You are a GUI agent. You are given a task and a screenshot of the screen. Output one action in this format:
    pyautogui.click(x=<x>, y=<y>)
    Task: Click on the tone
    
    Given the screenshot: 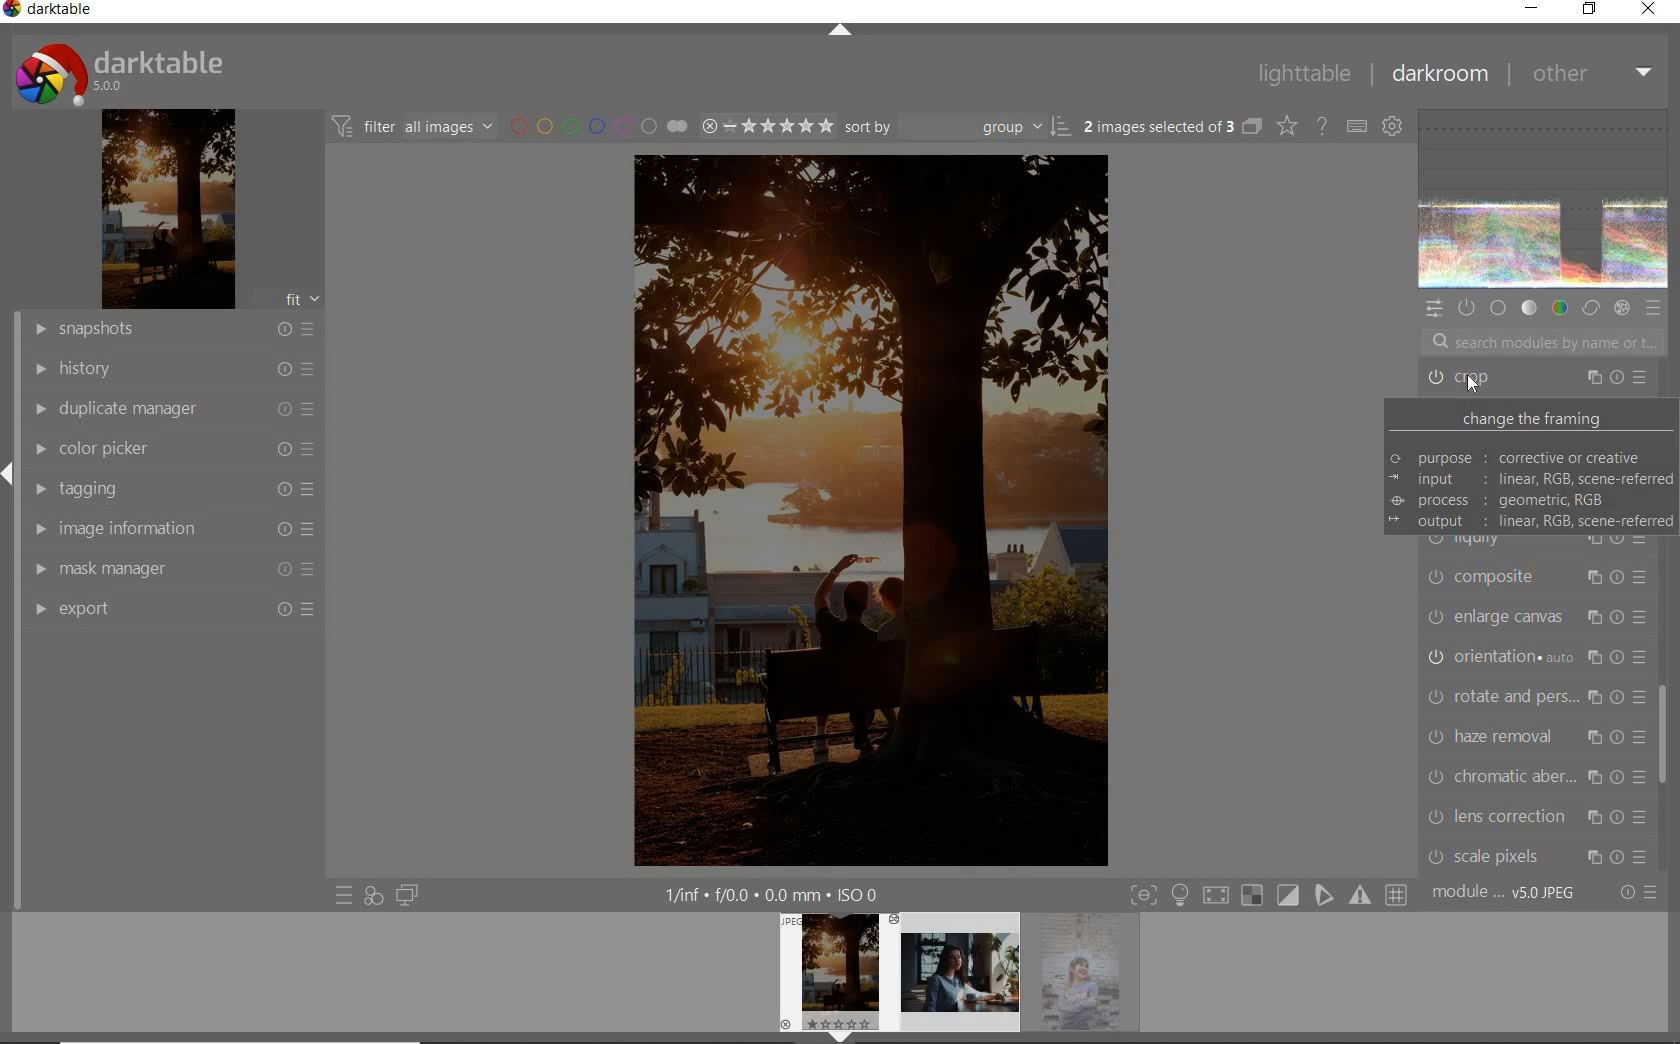 What is the action you would take?
    pyautogui.click(x=1530, y=308)
    